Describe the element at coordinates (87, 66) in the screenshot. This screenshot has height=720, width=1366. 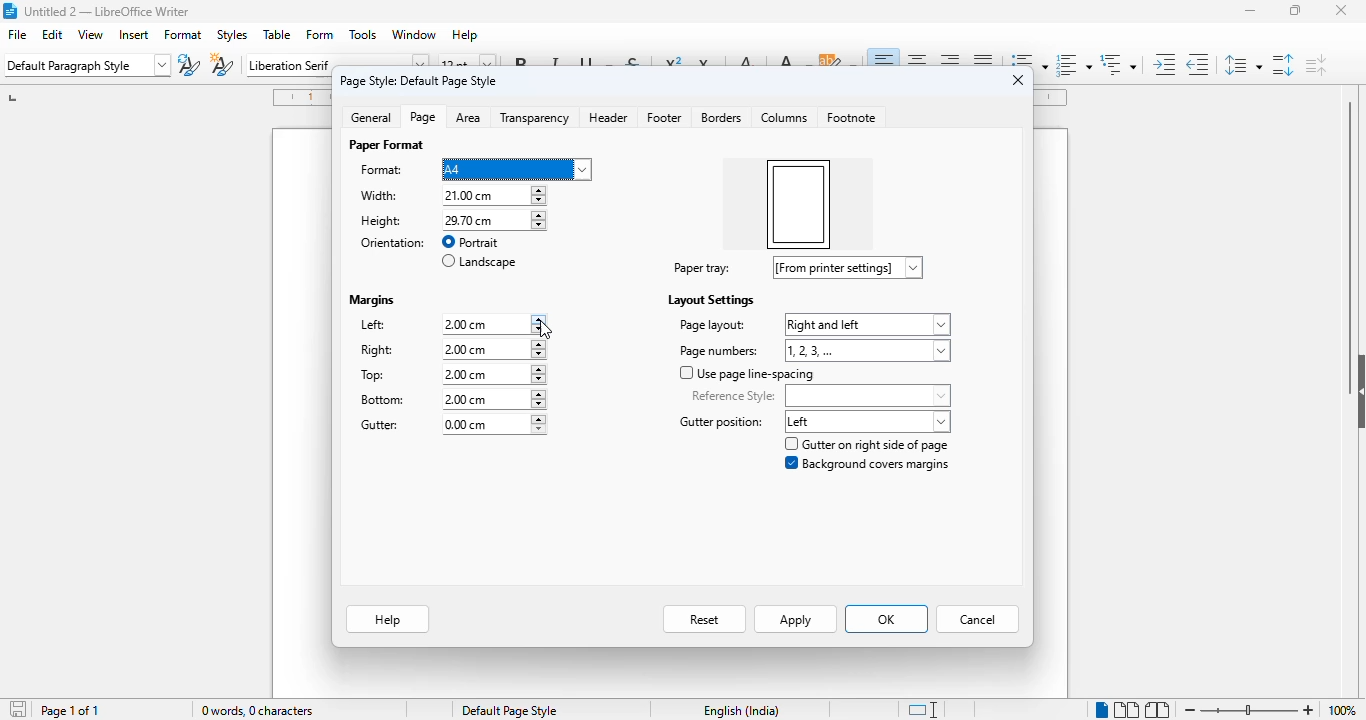
I see `set paragraph style` at that location.